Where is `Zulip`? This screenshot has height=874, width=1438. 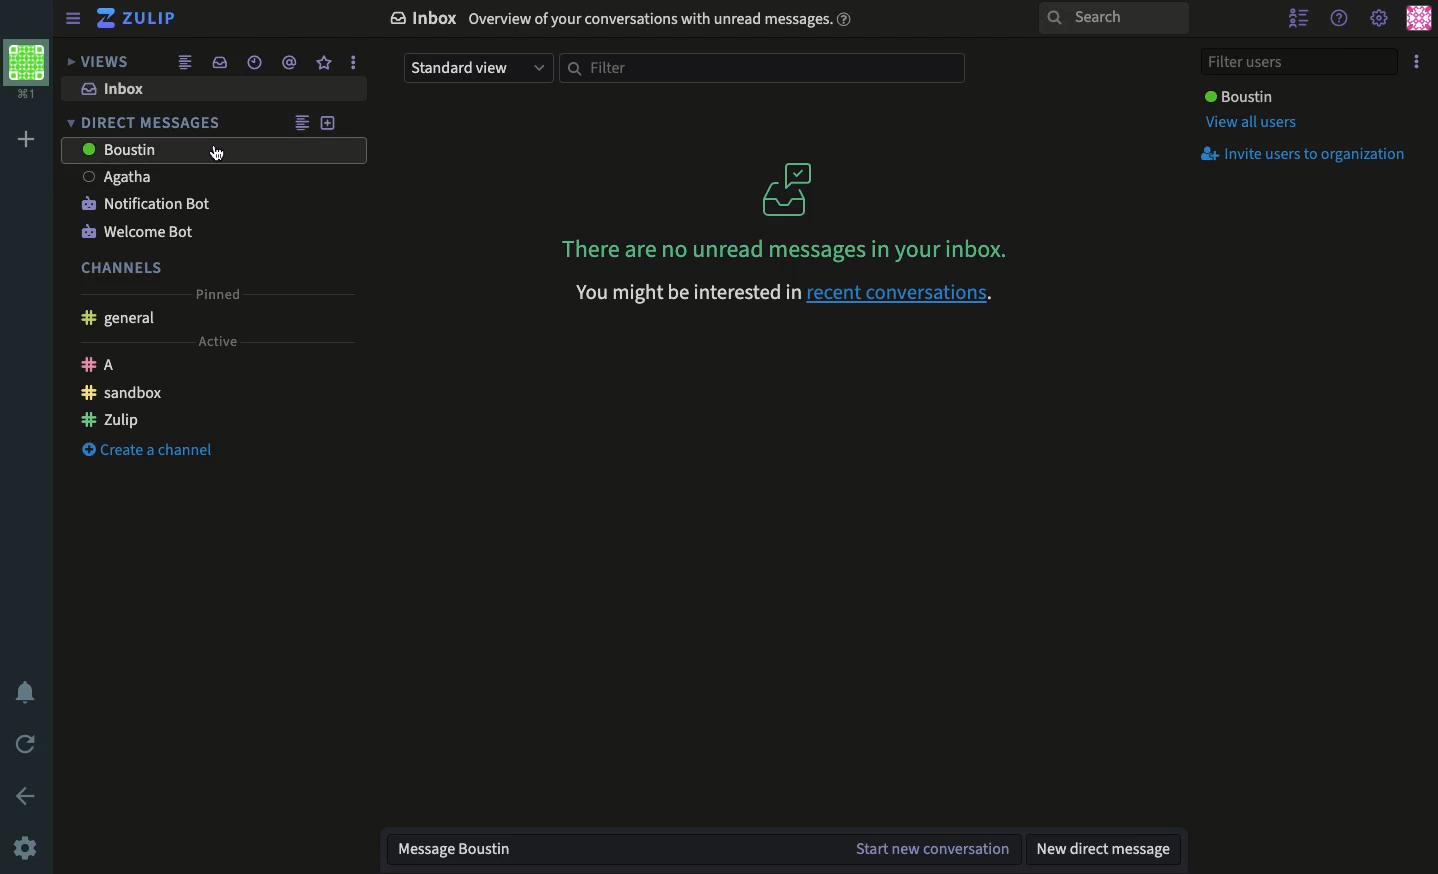
Zulip is located at coordinates (137, 18).